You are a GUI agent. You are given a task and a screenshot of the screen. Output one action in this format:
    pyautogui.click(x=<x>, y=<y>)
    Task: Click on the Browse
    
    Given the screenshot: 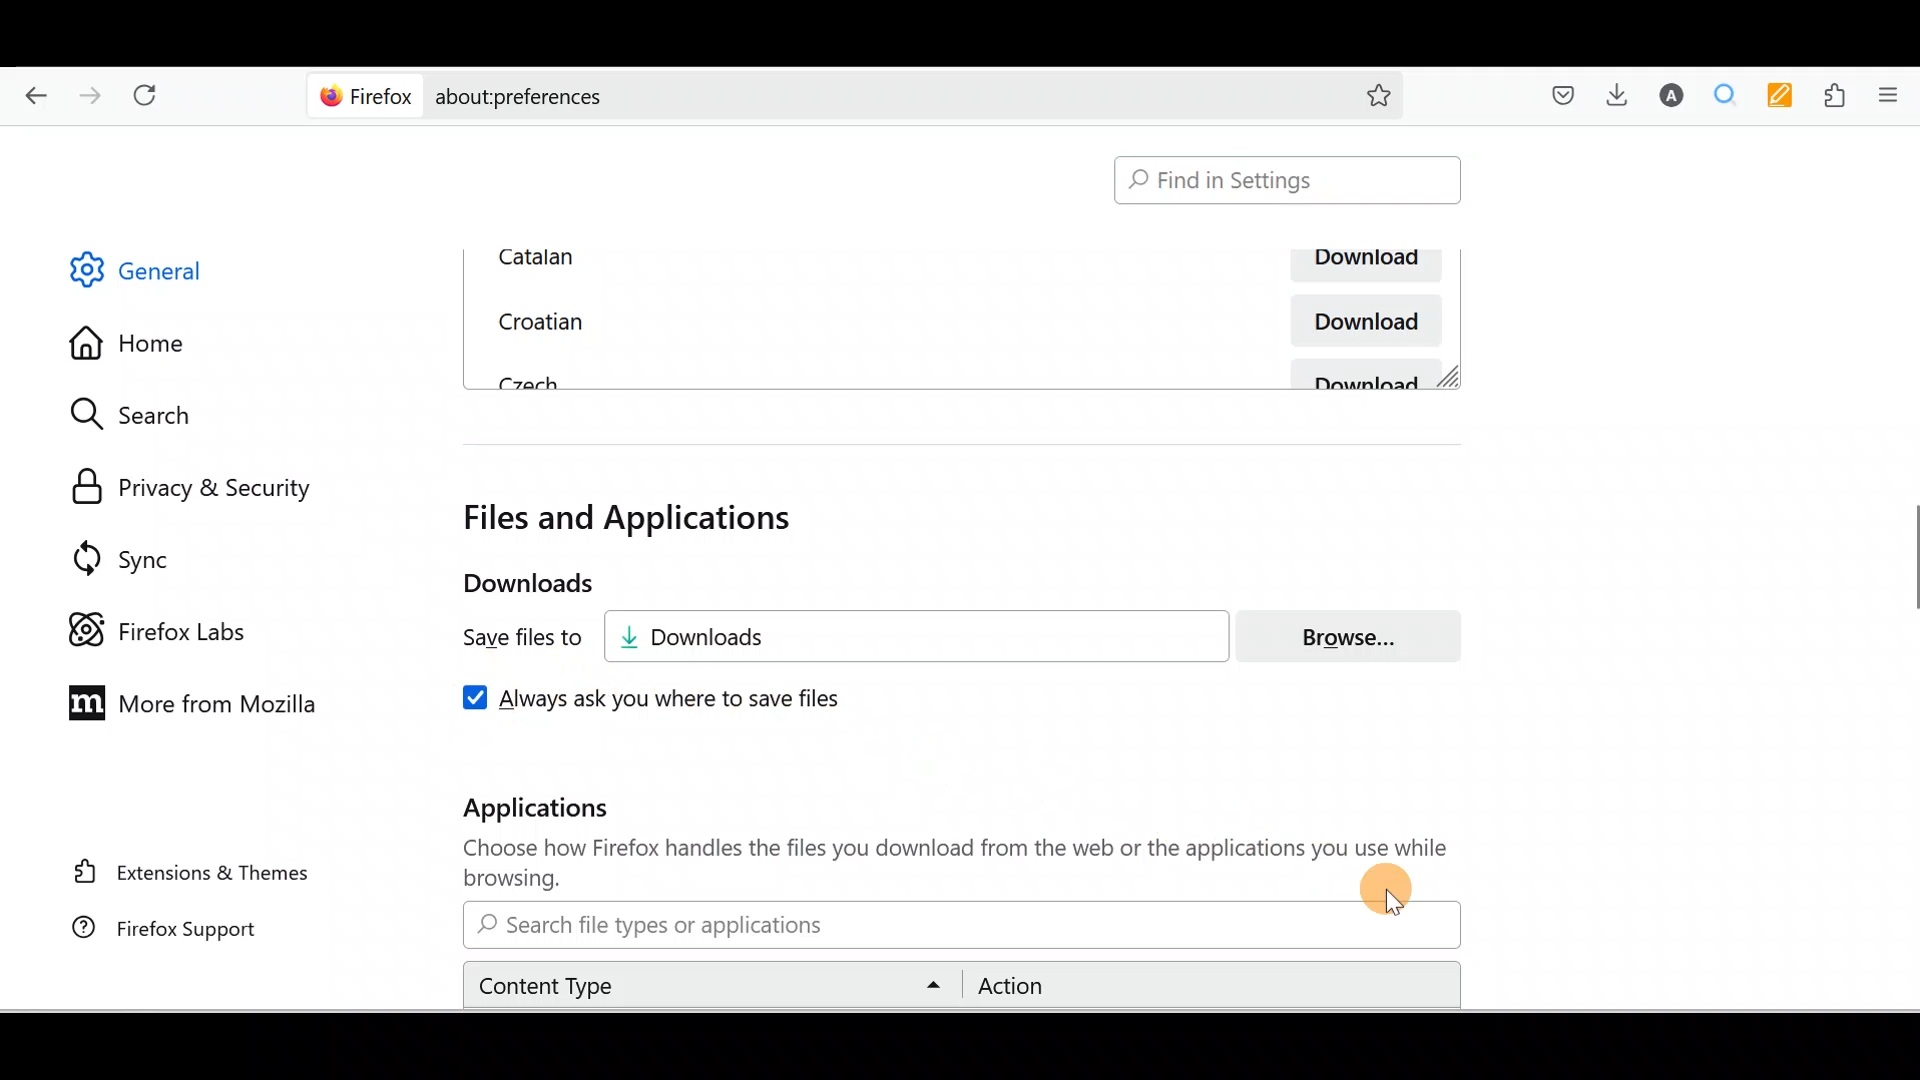 What is the action you would take?
    pyautogui.click(x=1361, y=636)
    